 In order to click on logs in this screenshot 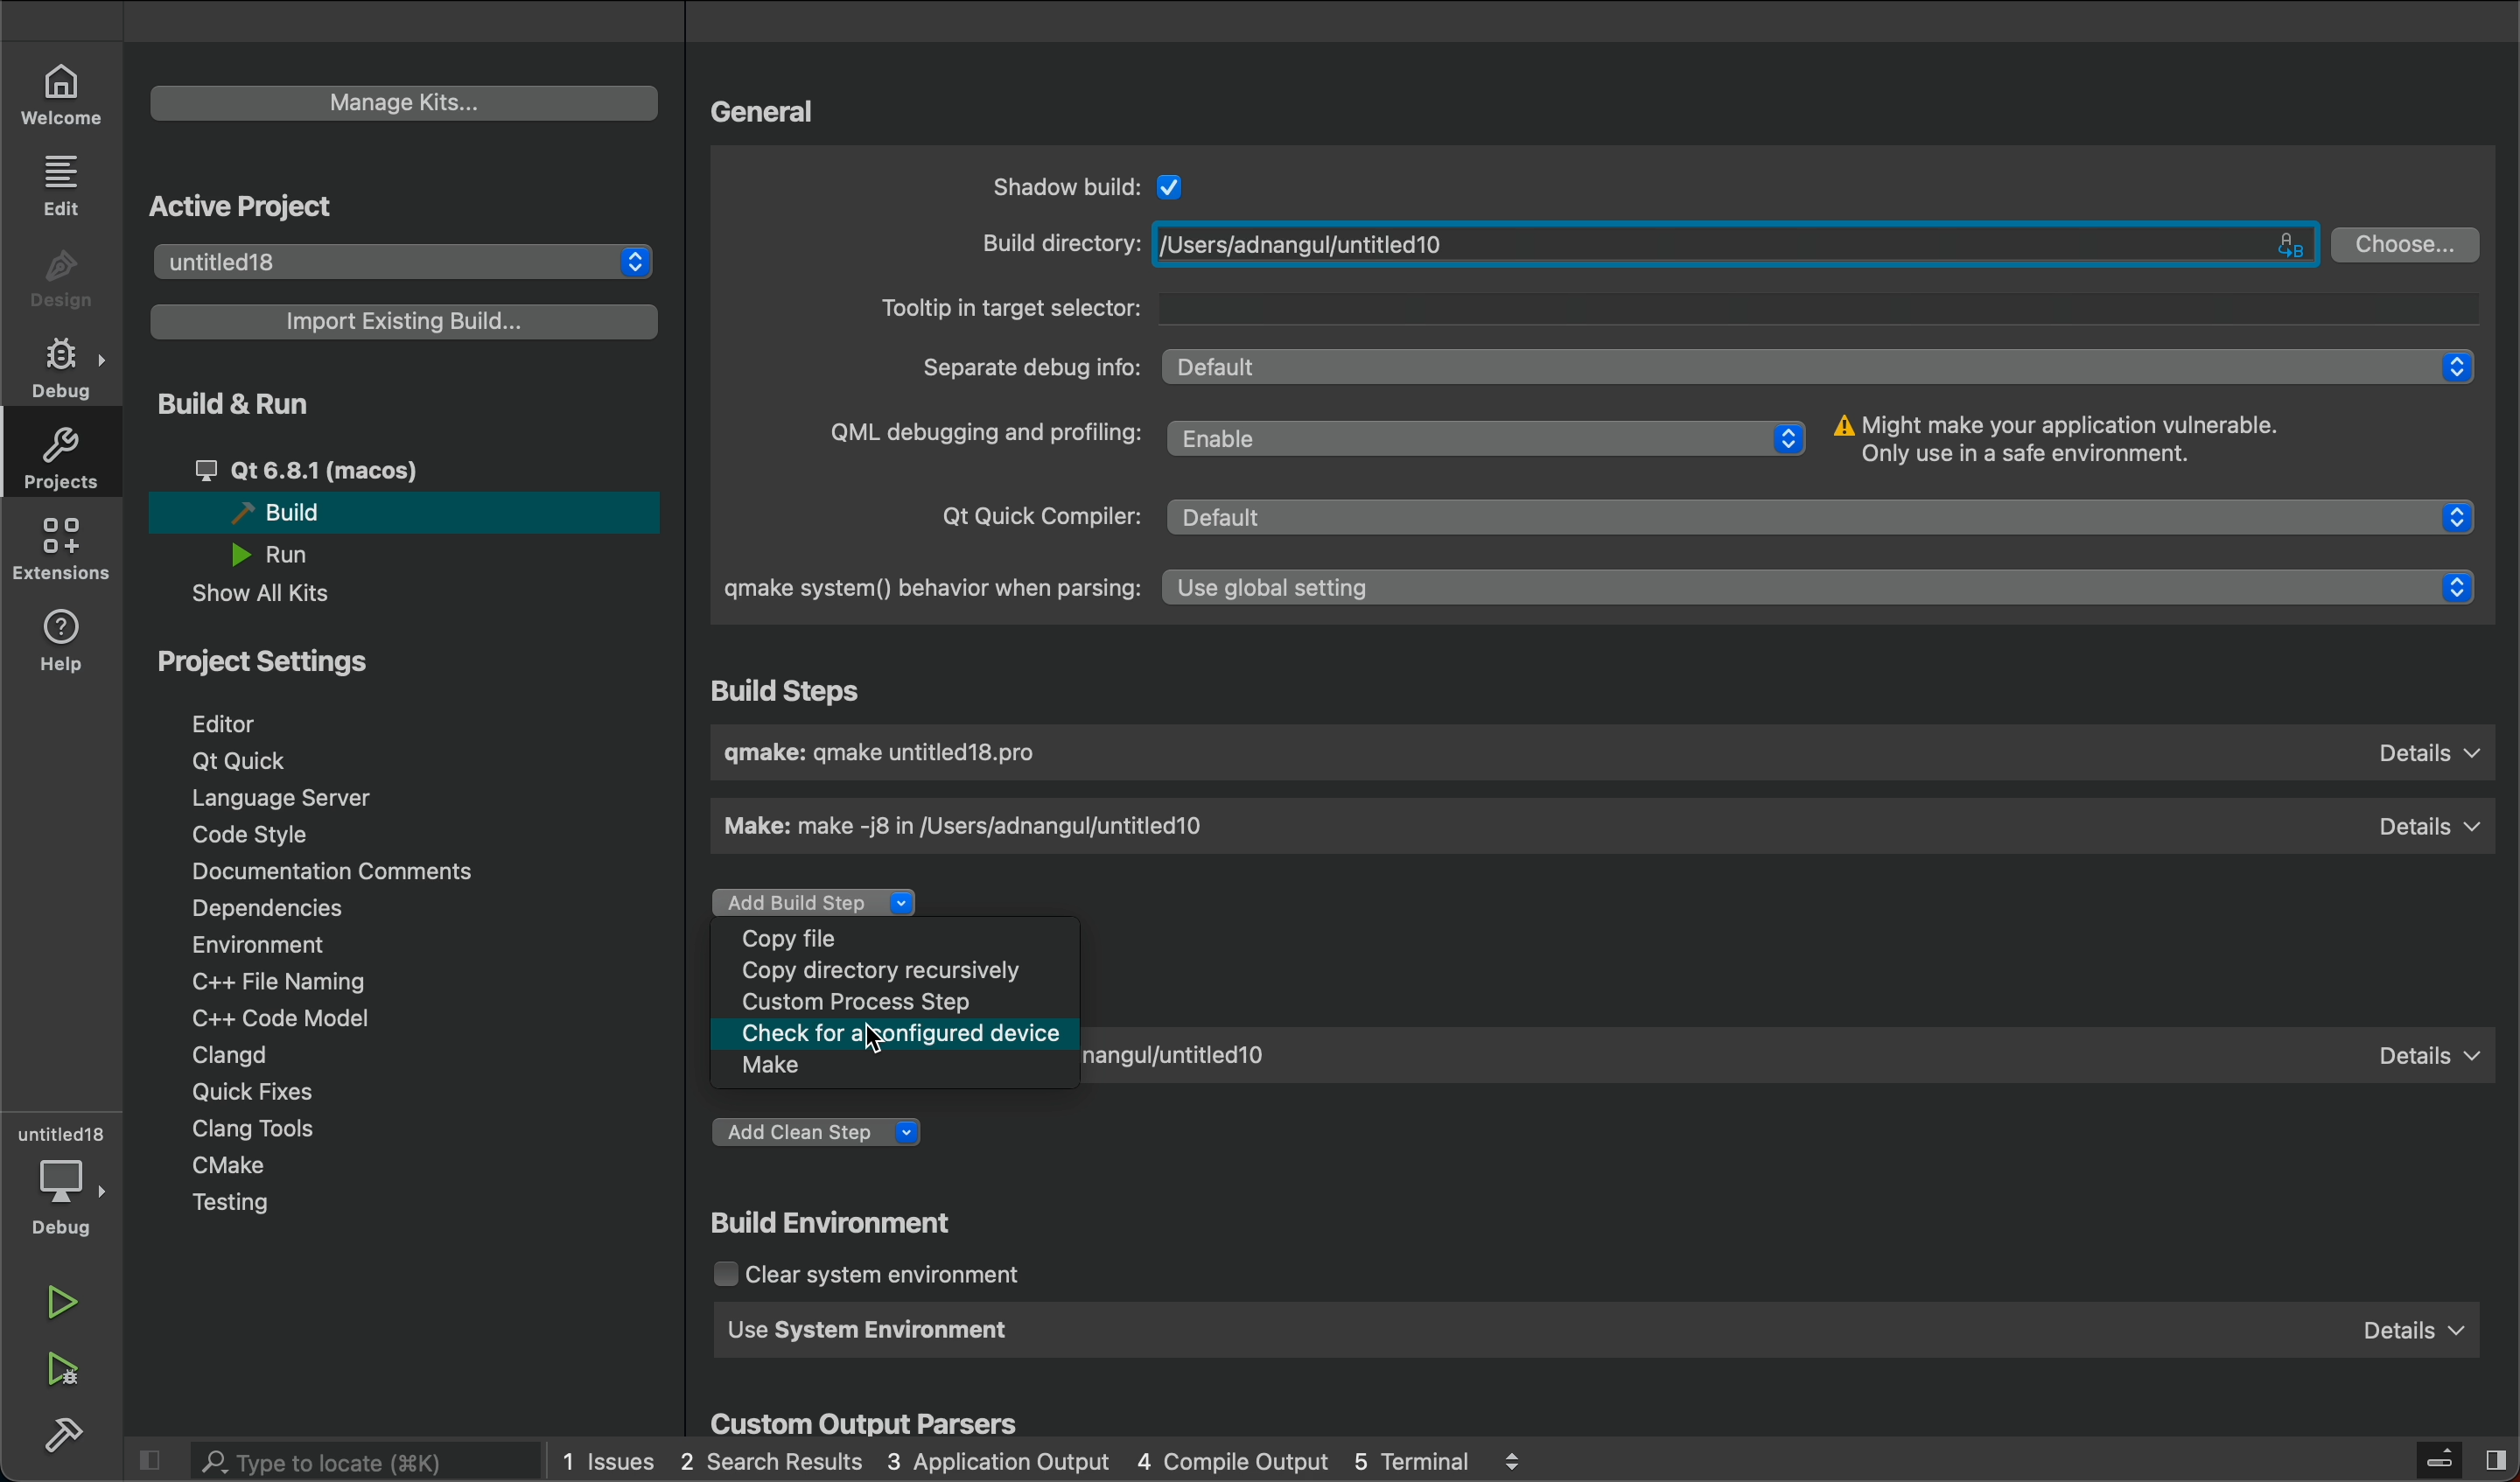, I will do `click(1515, 1458)`.